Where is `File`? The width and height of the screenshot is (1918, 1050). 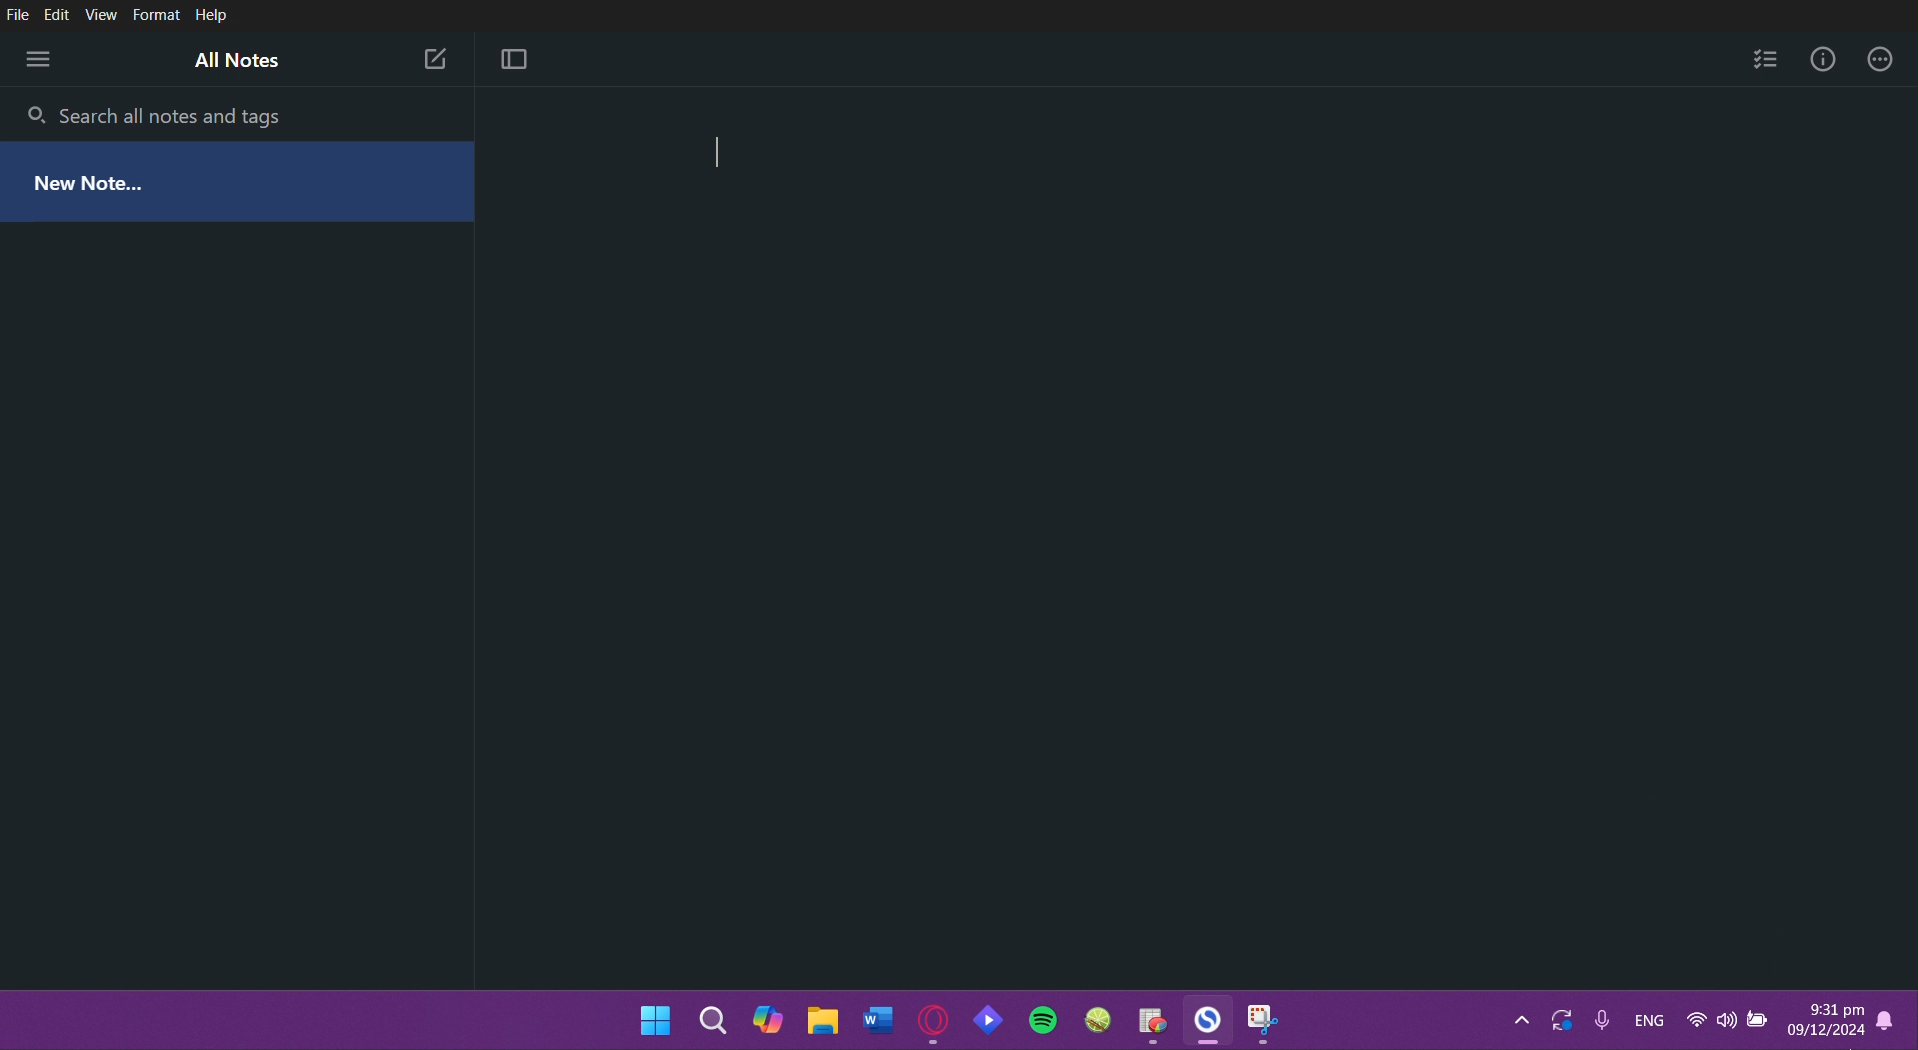 File is located at coordinates (20, 15).